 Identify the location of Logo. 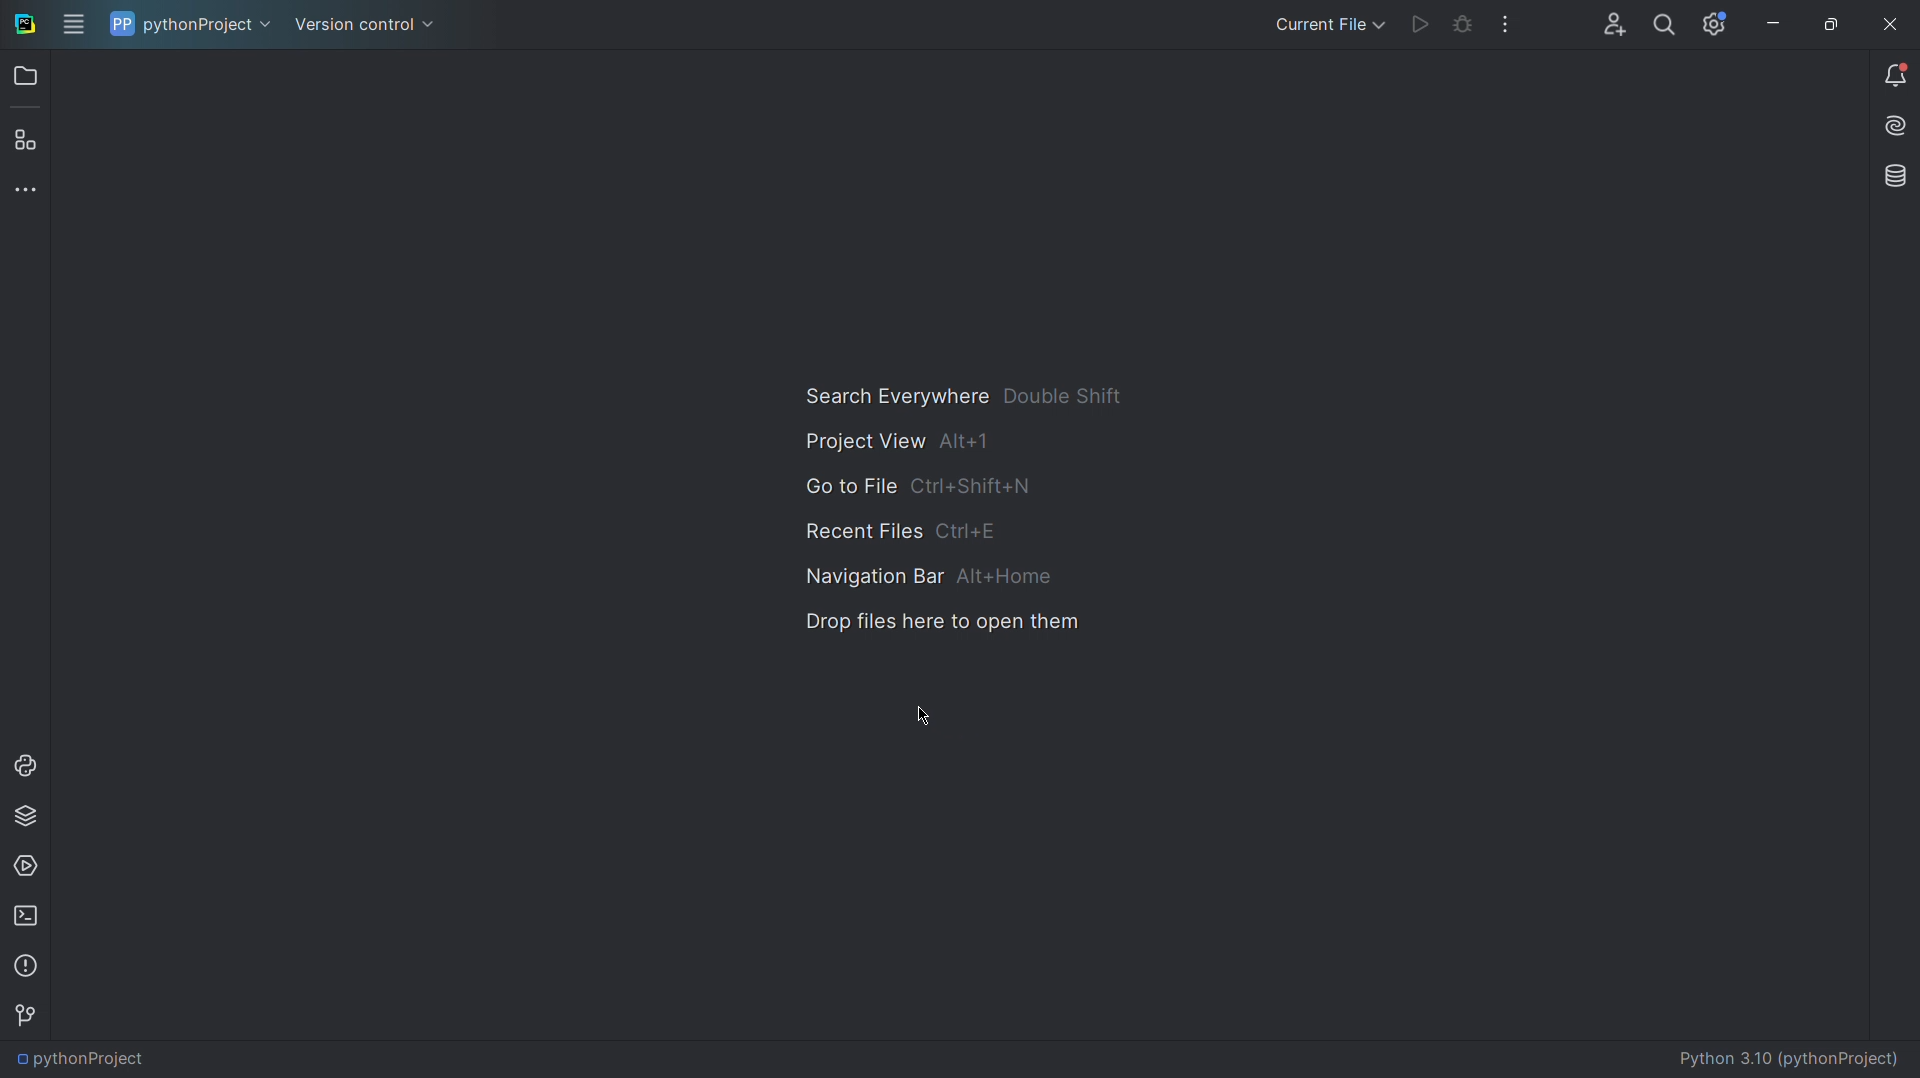
(23, 25).